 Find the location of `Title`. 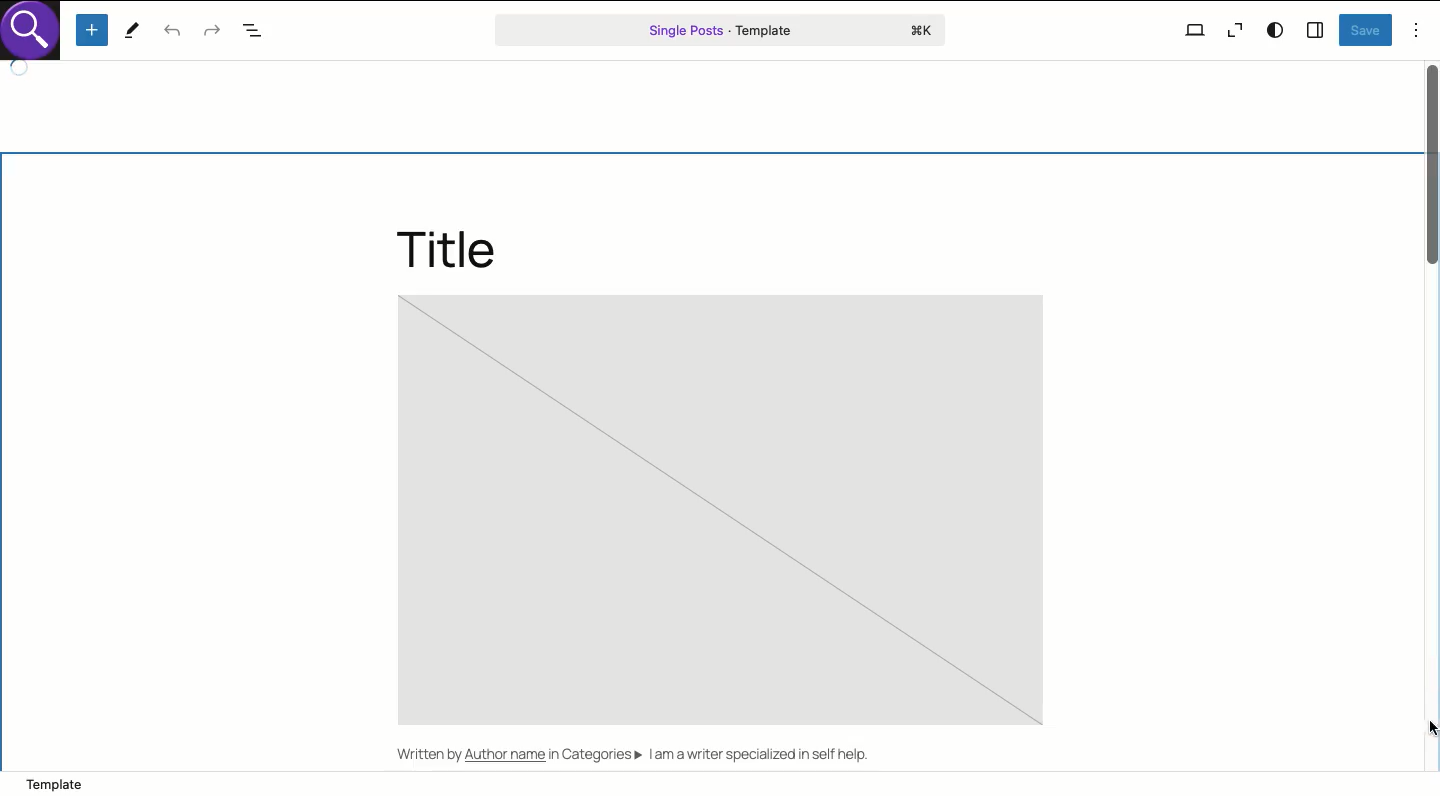

Title is located at coordinates (448, 246).